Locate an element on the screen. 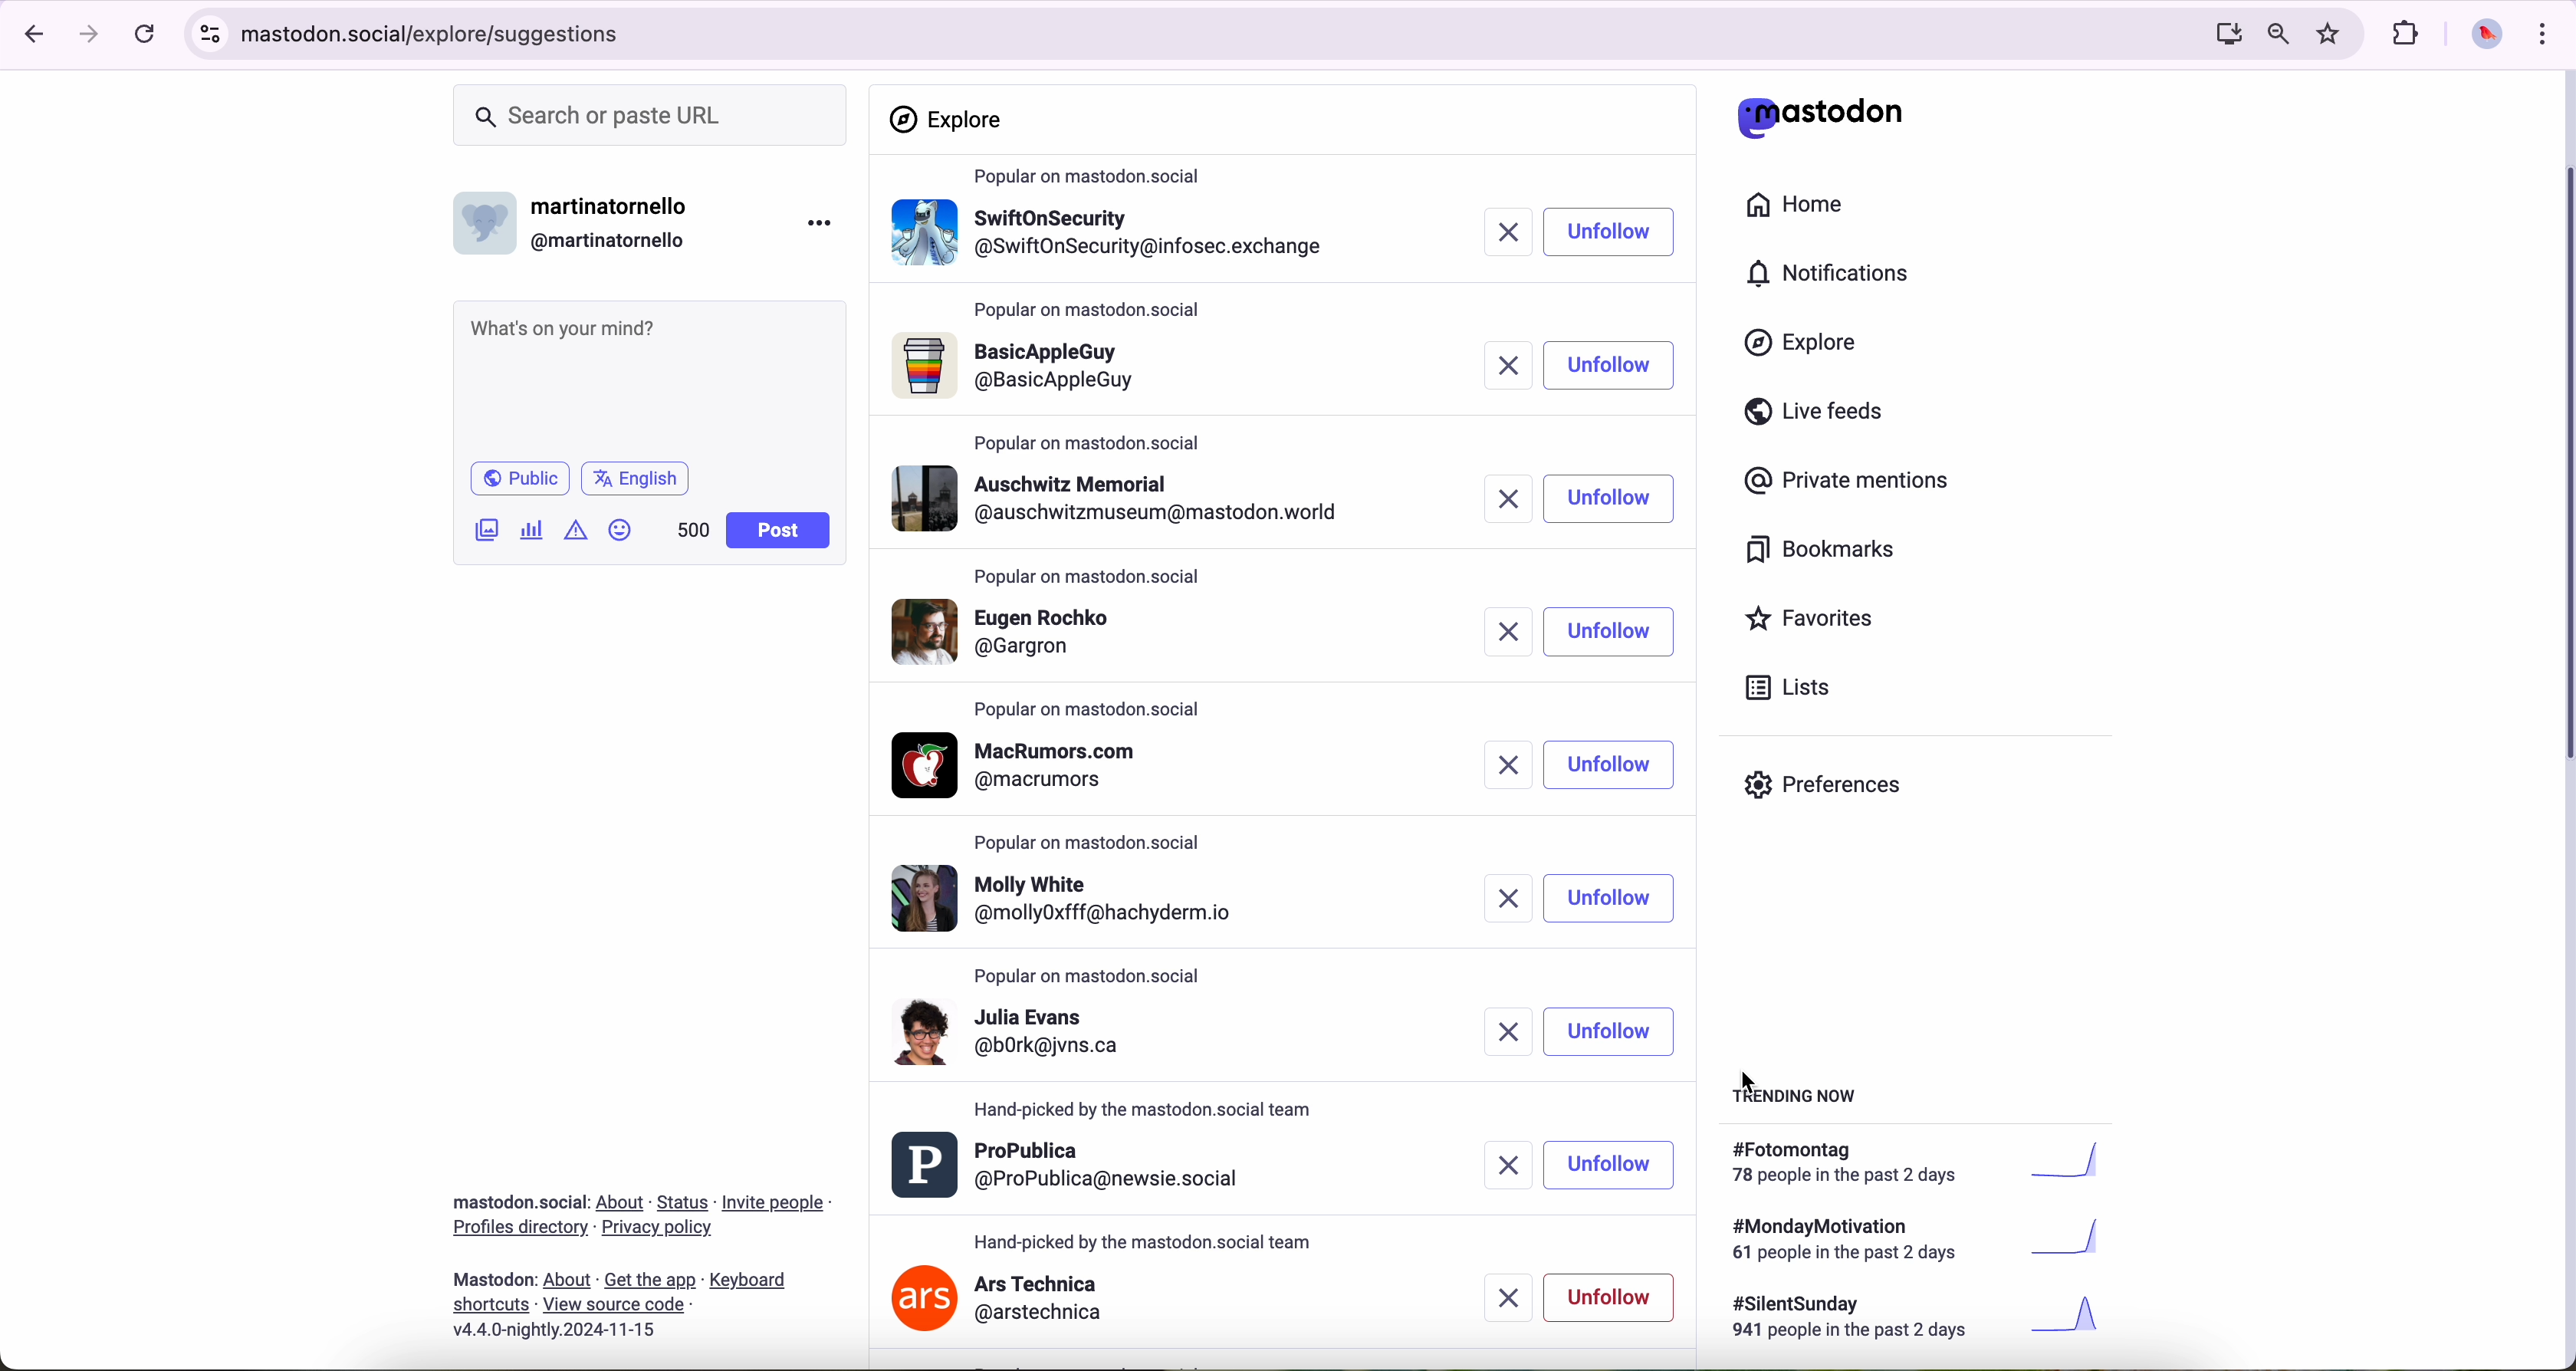  remove is located at coordinates (1502, 234).